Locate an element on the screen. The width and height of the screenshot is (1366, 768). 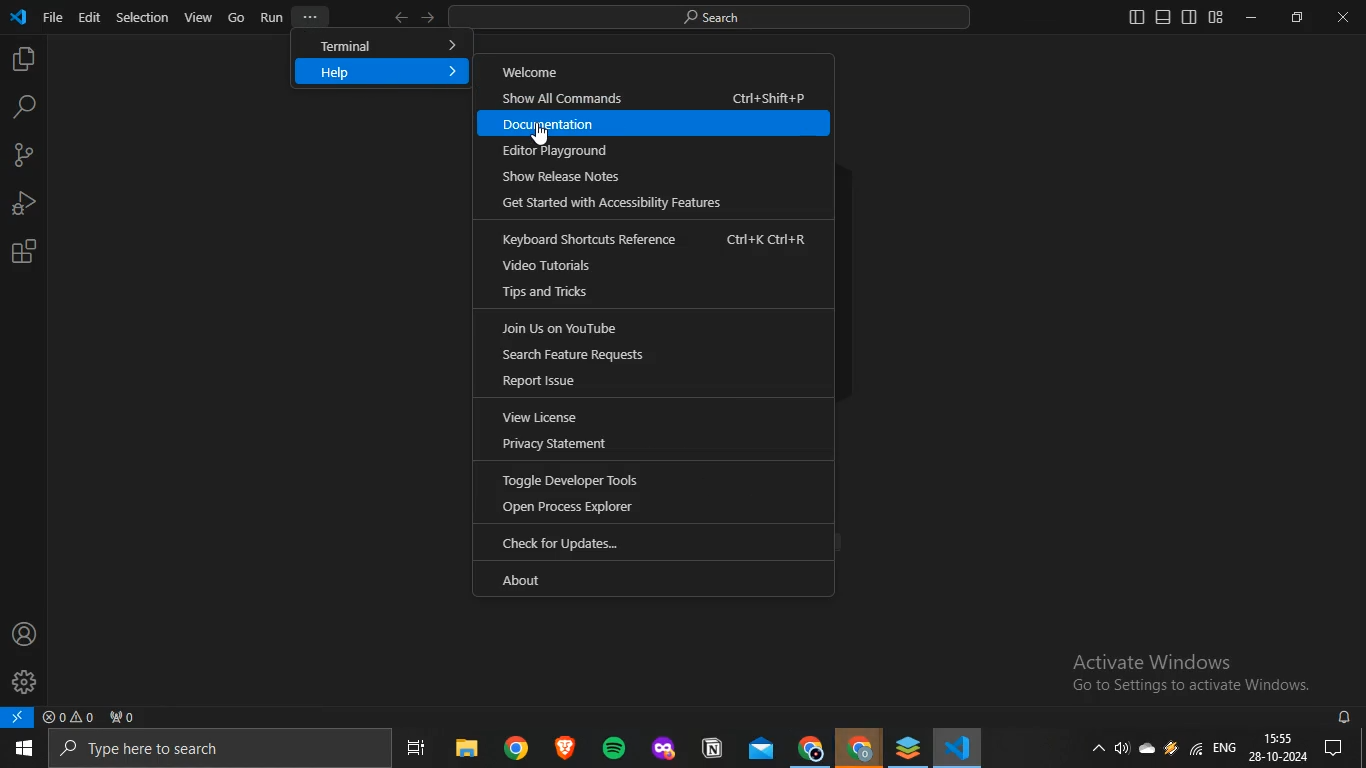
Toggle Developer Tools is located at coordinates (651, 478).